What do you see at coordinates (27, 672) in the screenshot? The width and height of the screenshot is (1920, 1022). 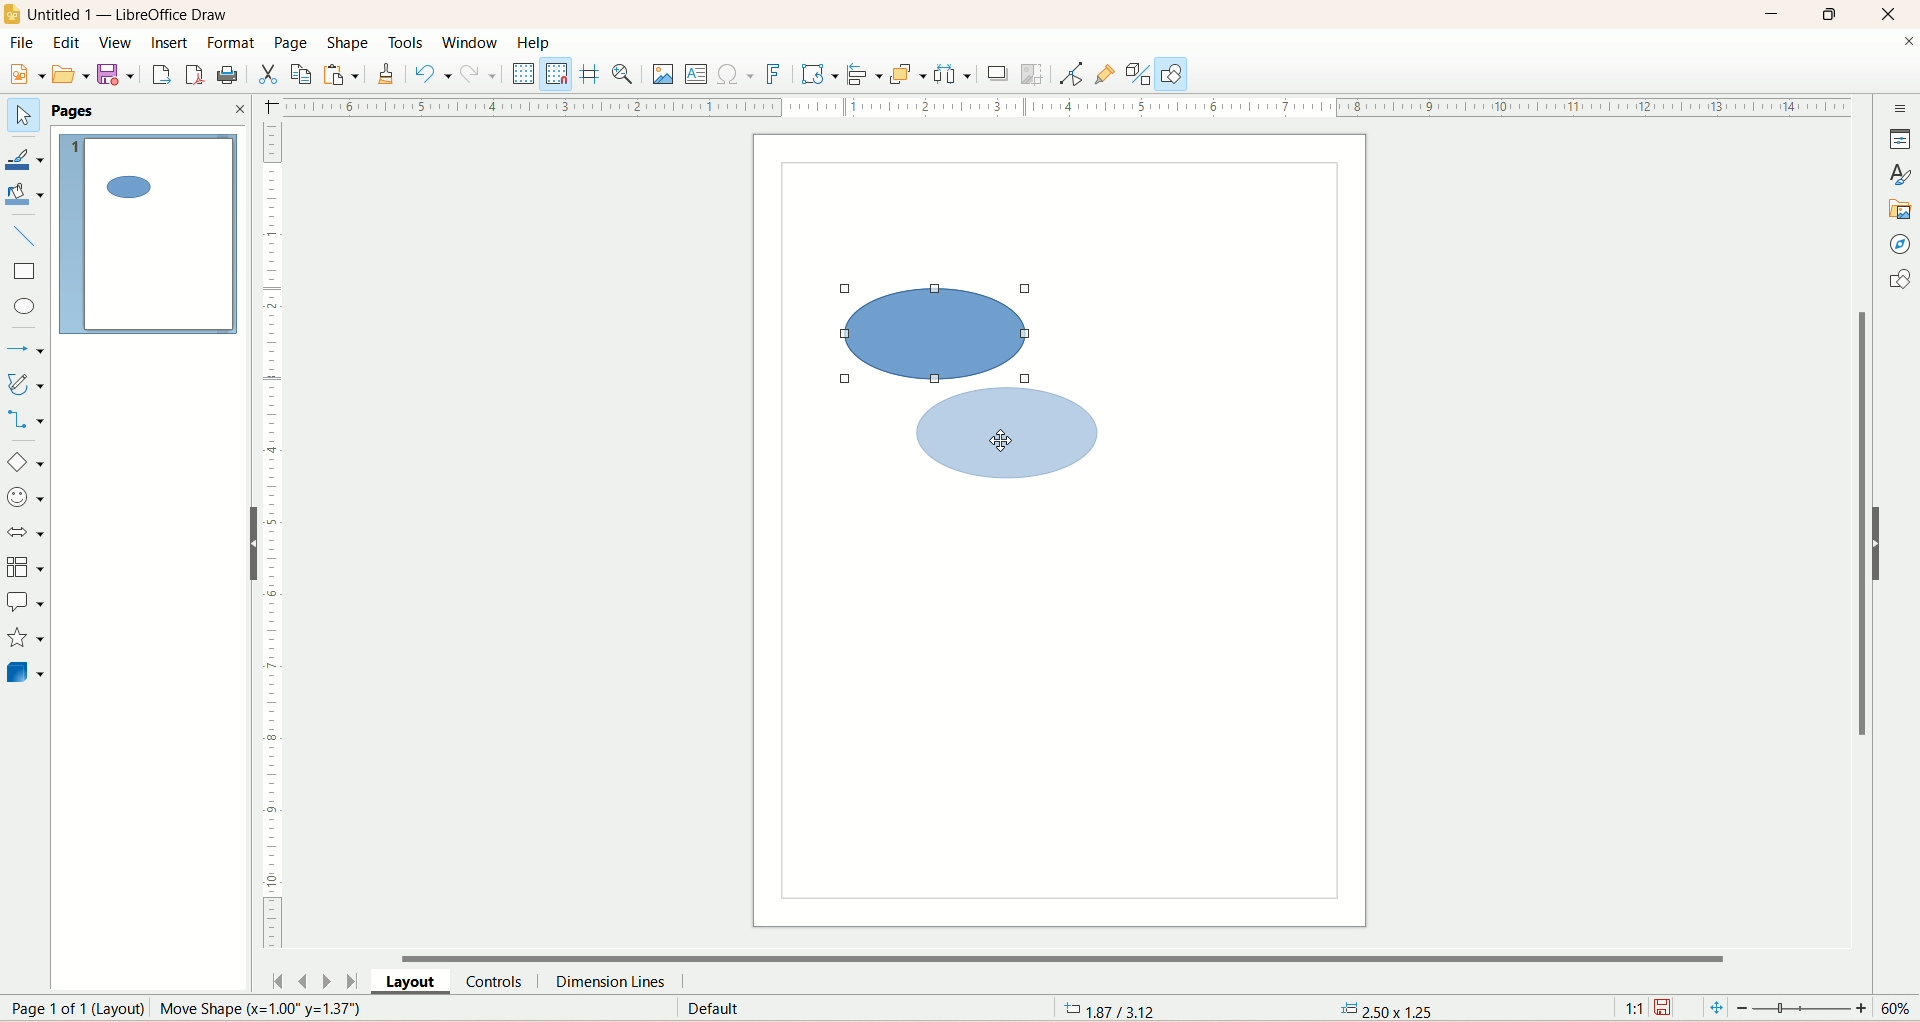 I see `3D shapes` at bounding box center [27, 672].